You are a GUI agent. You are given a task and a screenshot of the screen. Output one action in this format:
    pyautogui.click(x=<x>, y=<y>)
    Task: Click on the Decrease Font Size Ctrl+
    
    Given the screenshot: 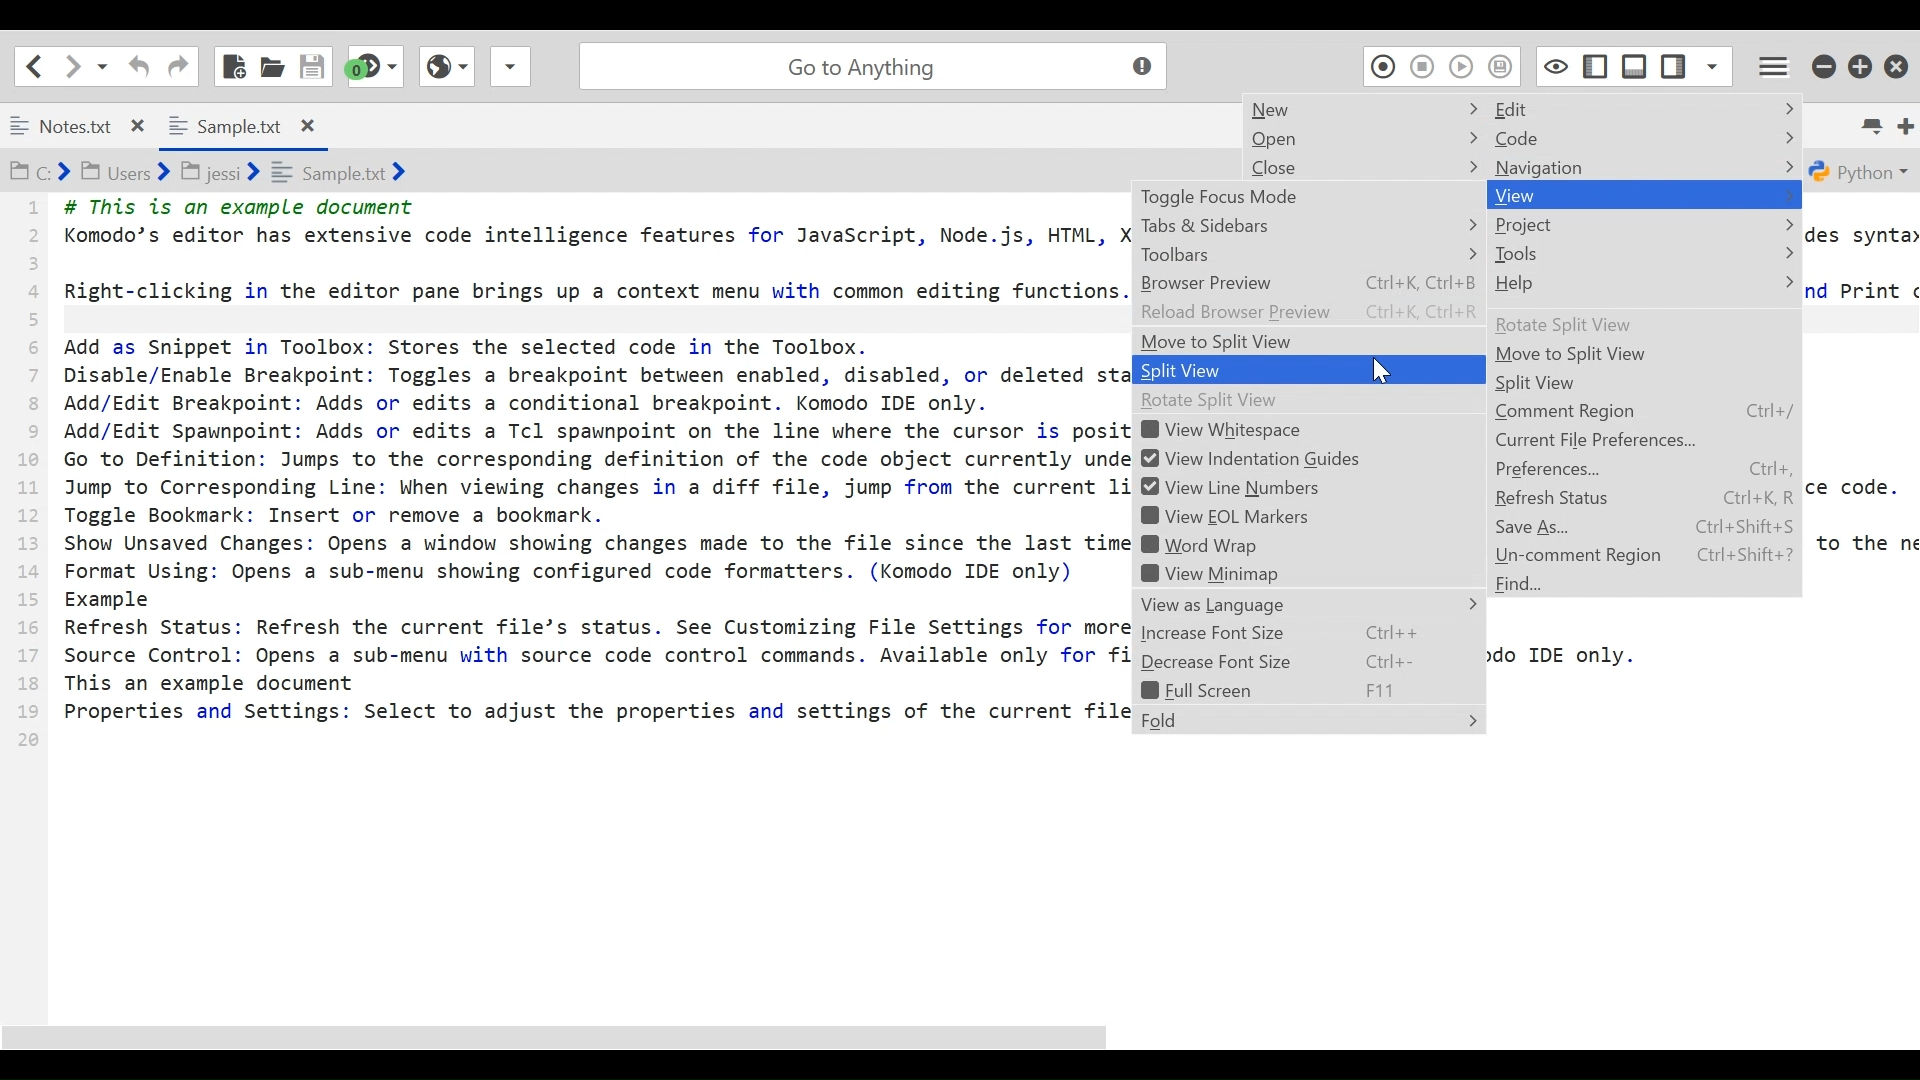 What is the action you would take?
    pyautogui.click(x=1307, y=661)
    